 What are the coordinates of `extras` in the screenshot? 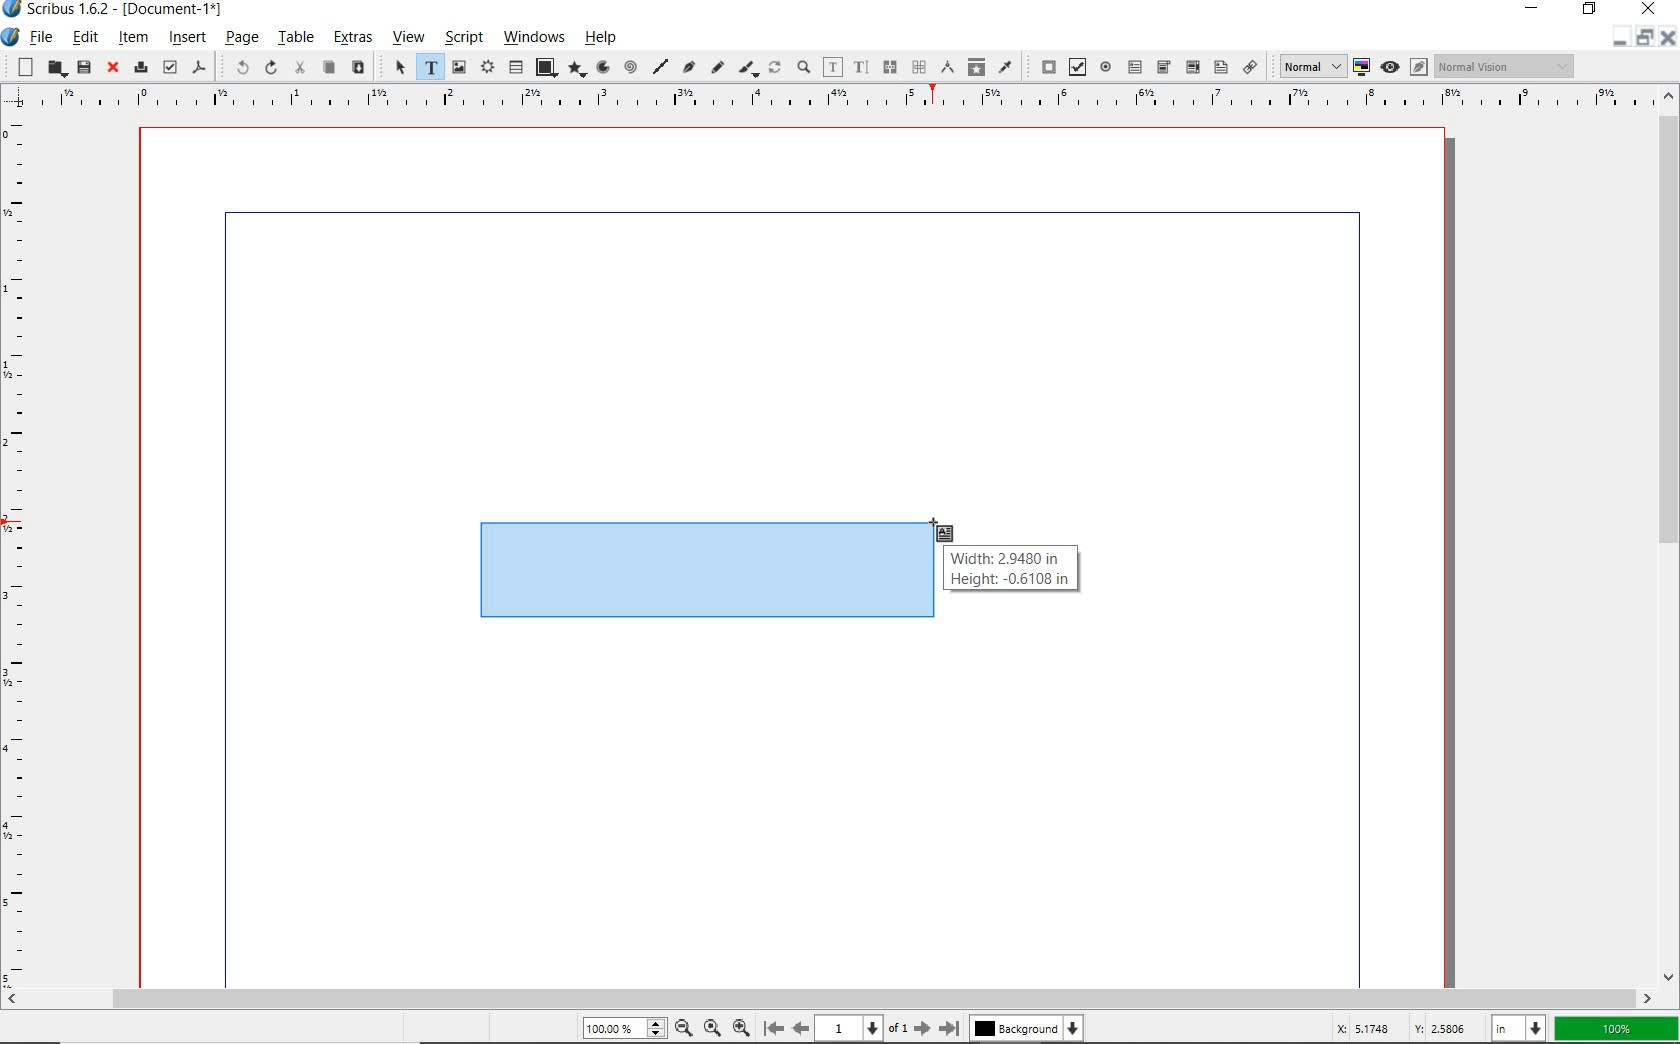 It's located at (352, 40).